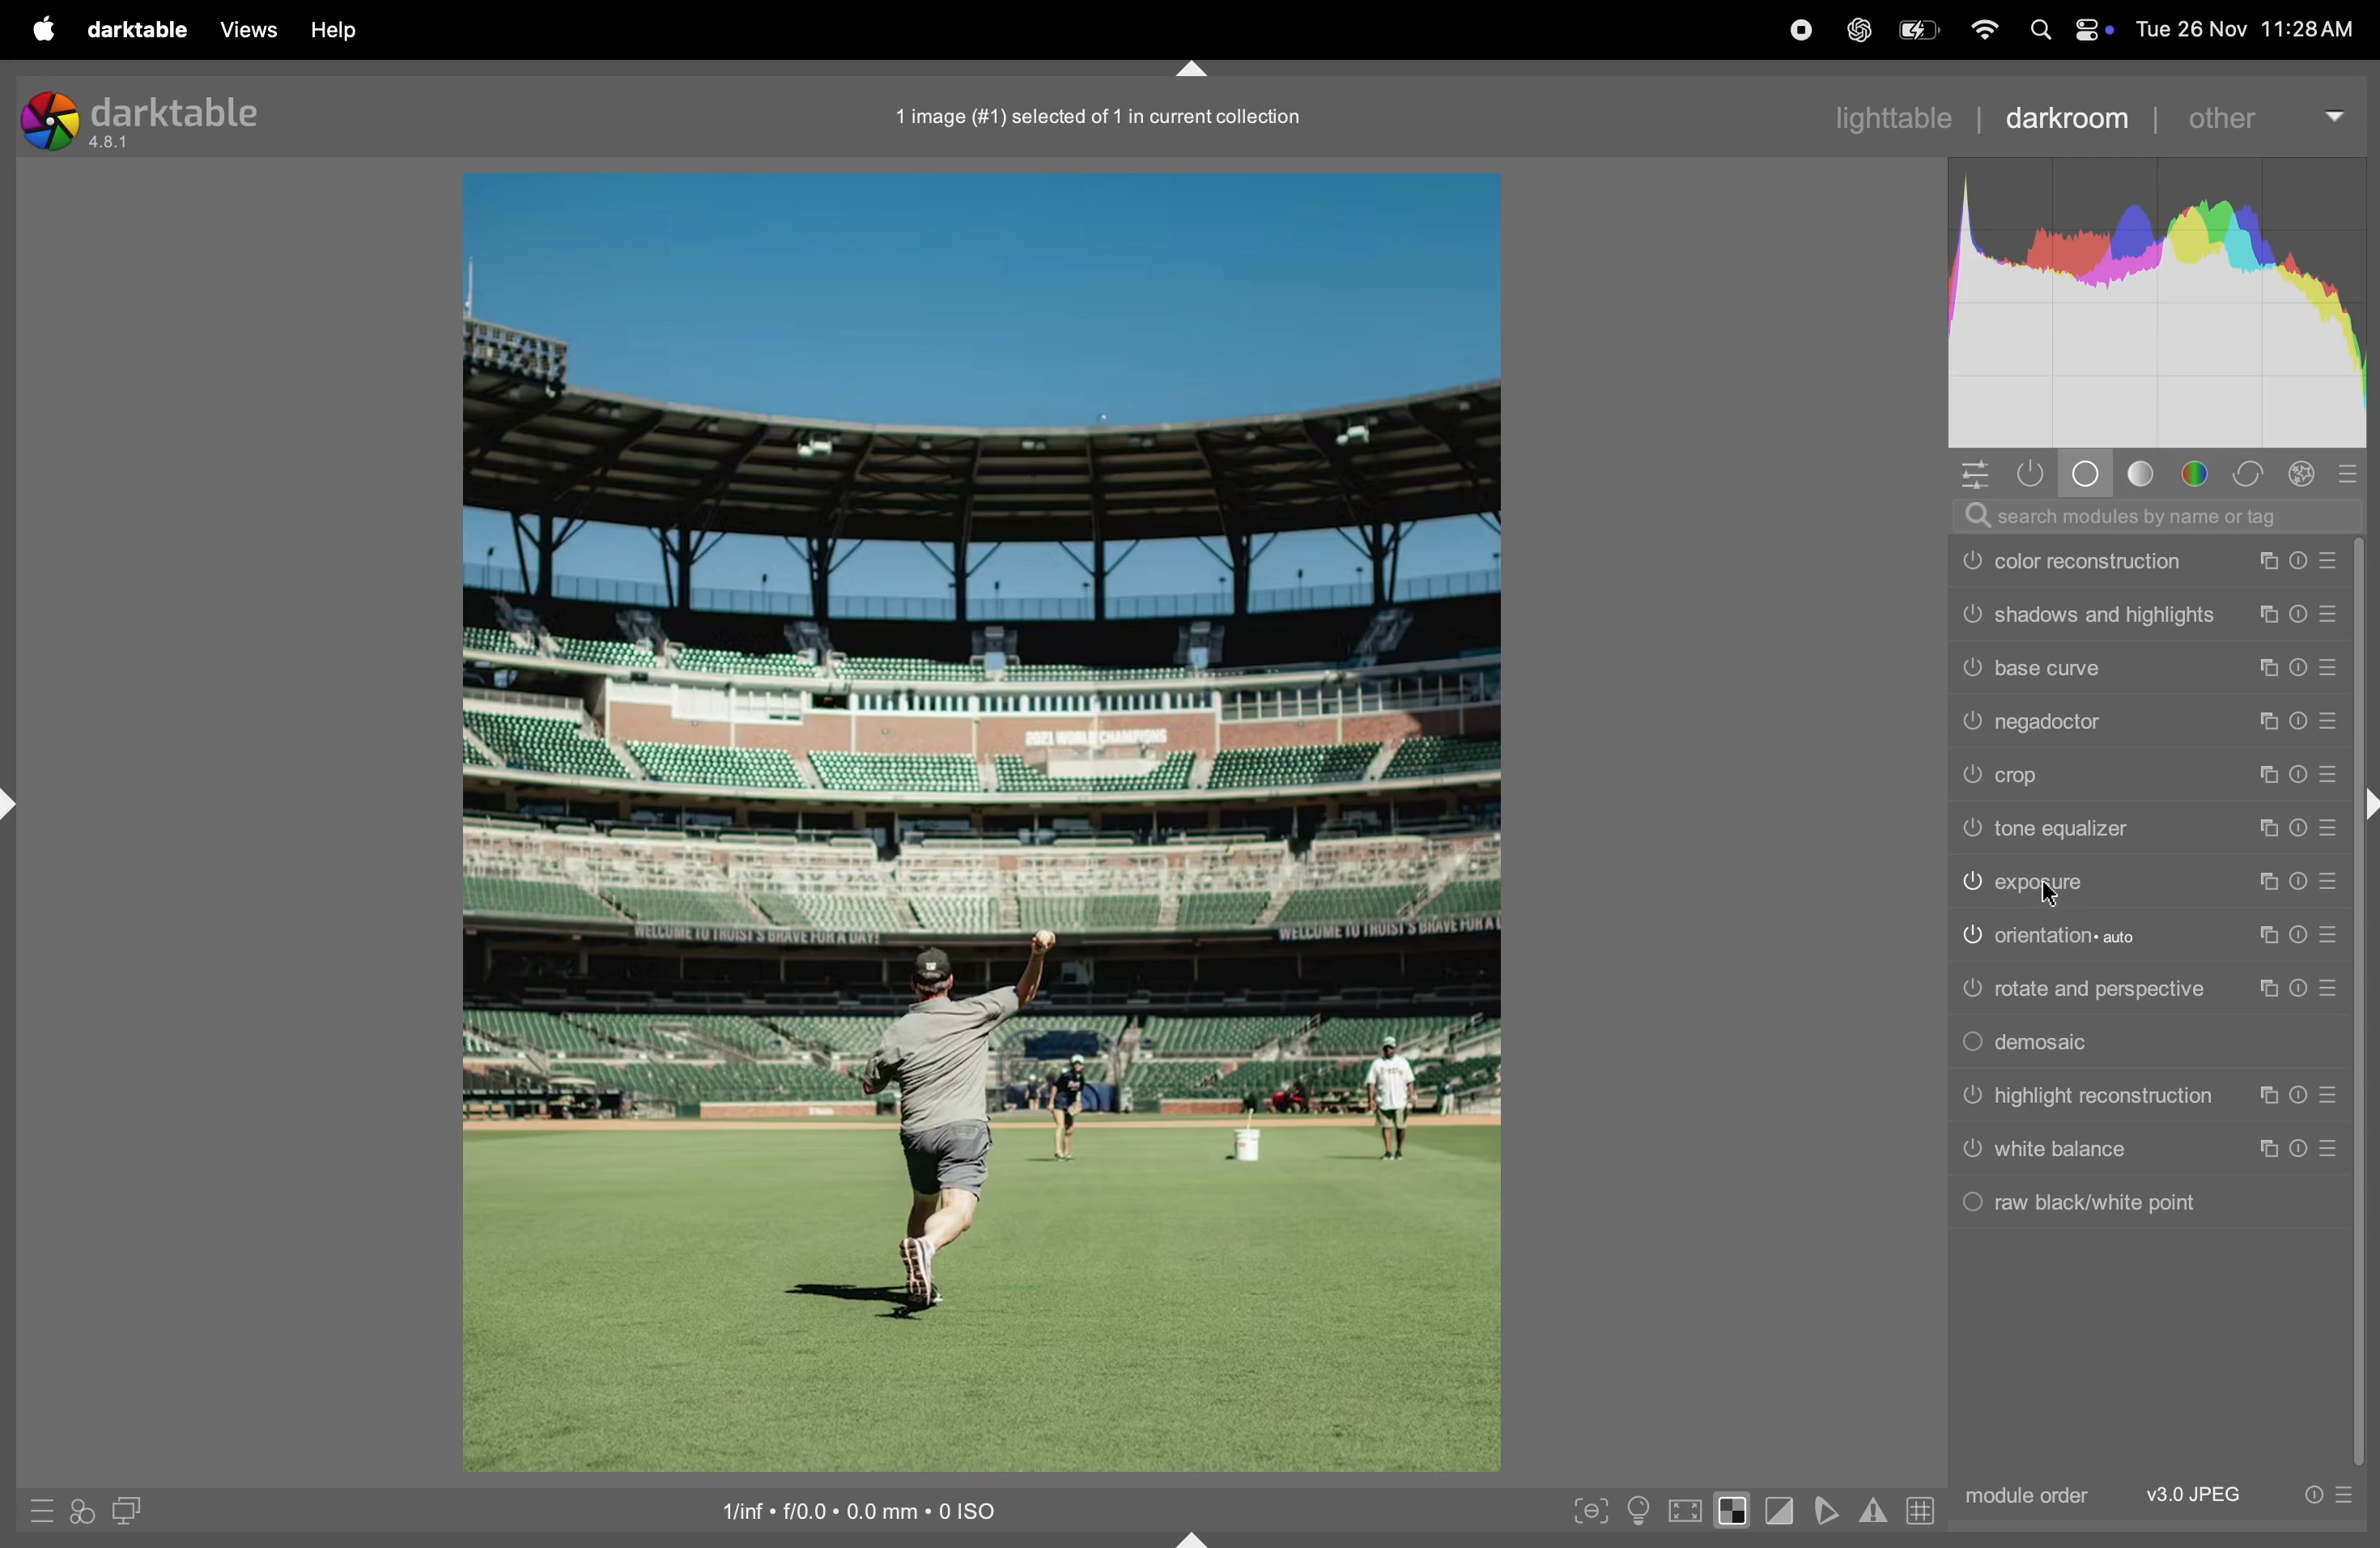  I want to click on color reconstruction, so click(2089, 564).